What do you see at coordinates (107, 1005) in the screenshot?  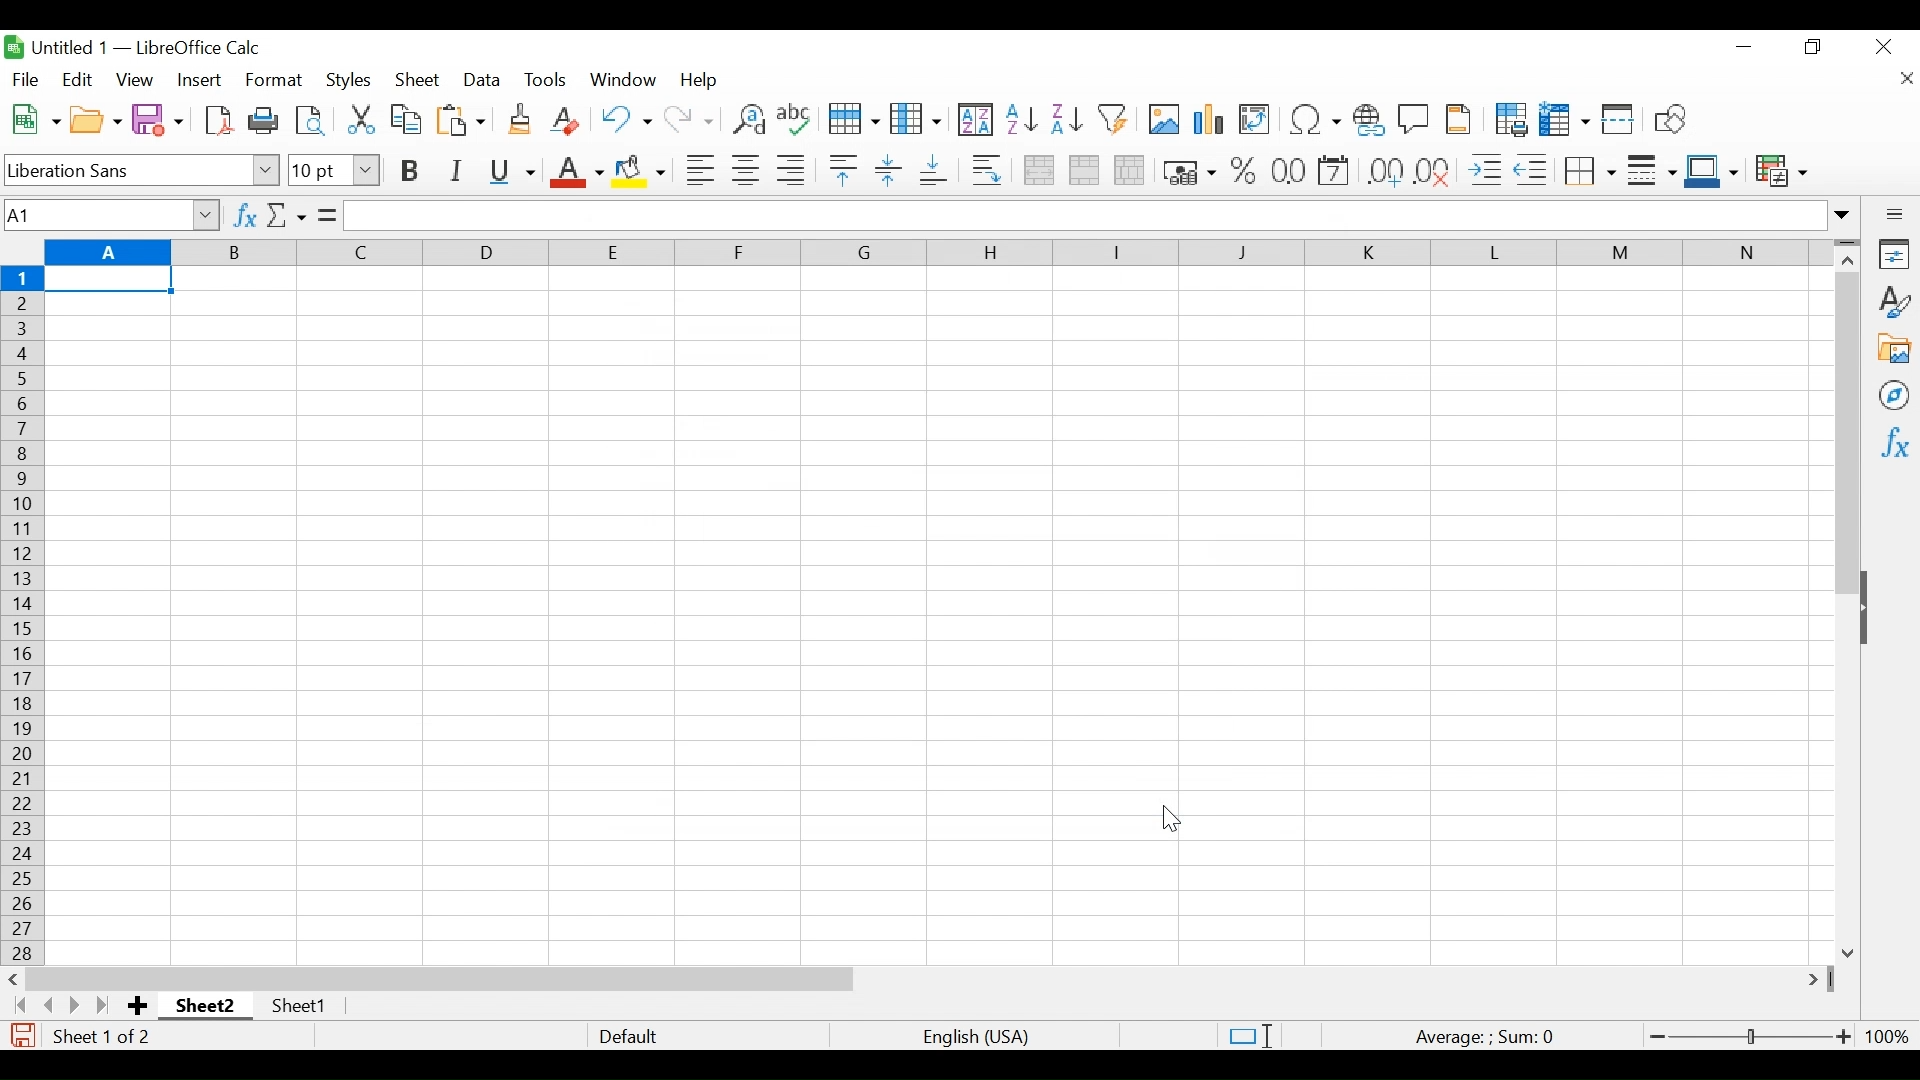 I see `Scroll to the last page` at bounding box center [107, 1005].